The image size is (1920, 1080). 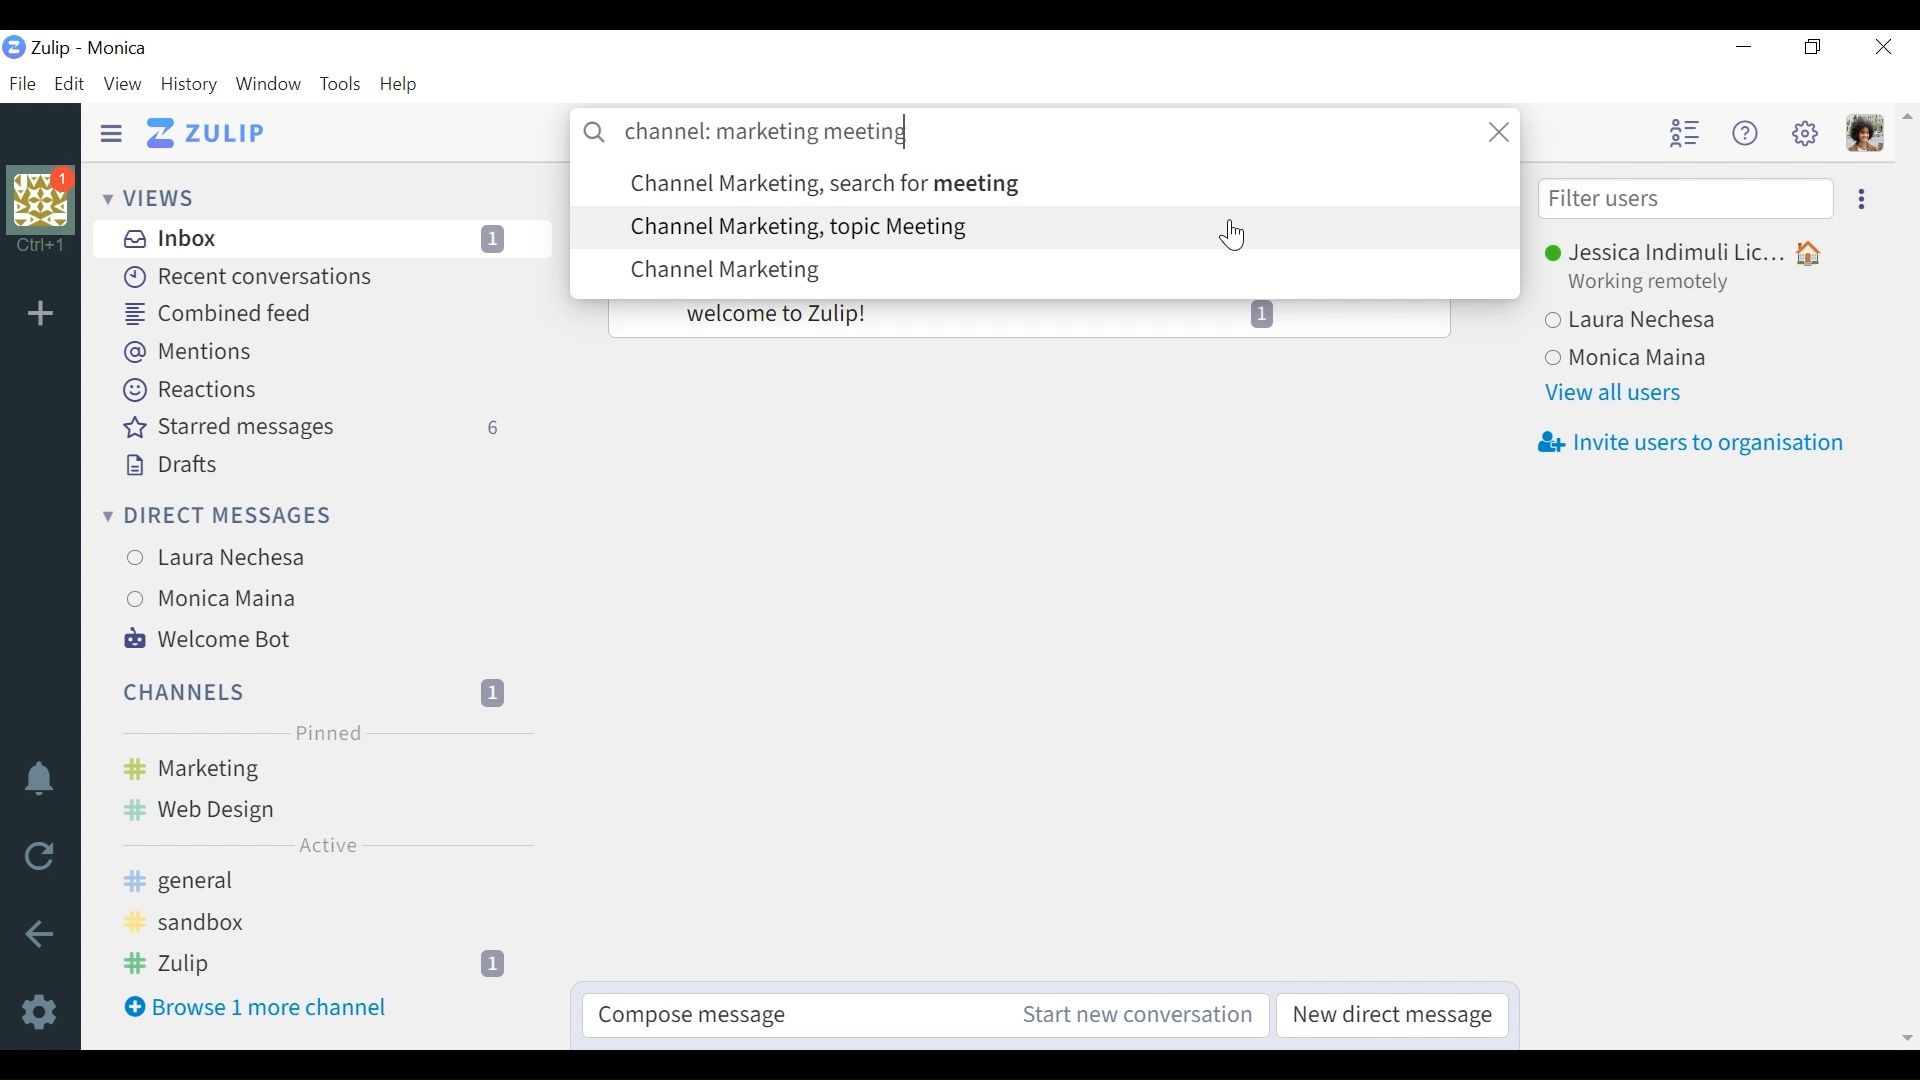 What do you see at coordinates (1661, 281) in the screenshot?
I see `Working remotely` at bounding box center [1661, 281].